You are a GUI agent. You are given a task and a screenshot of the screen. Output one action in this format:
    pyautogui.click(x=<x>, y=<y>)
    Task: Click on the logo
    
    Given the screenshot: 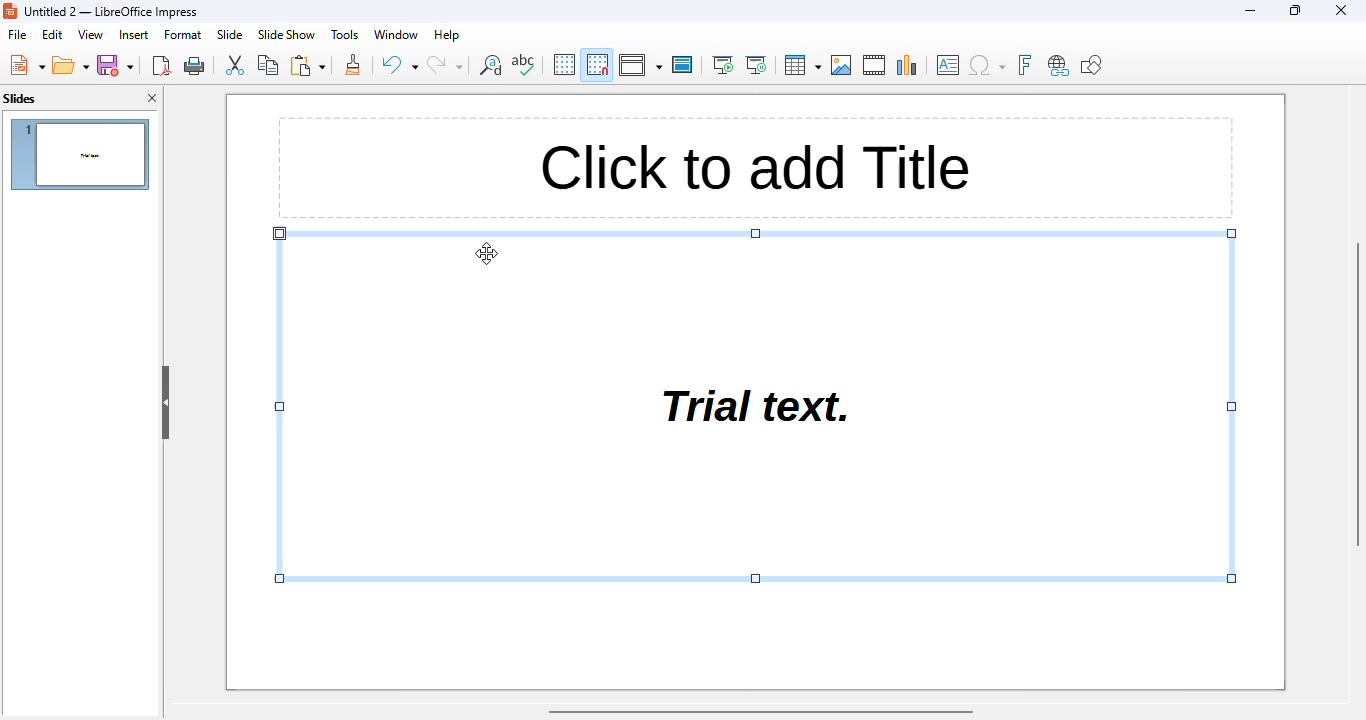 What is the action you would take?
    pyautogui.click(x=10, y=10)
    